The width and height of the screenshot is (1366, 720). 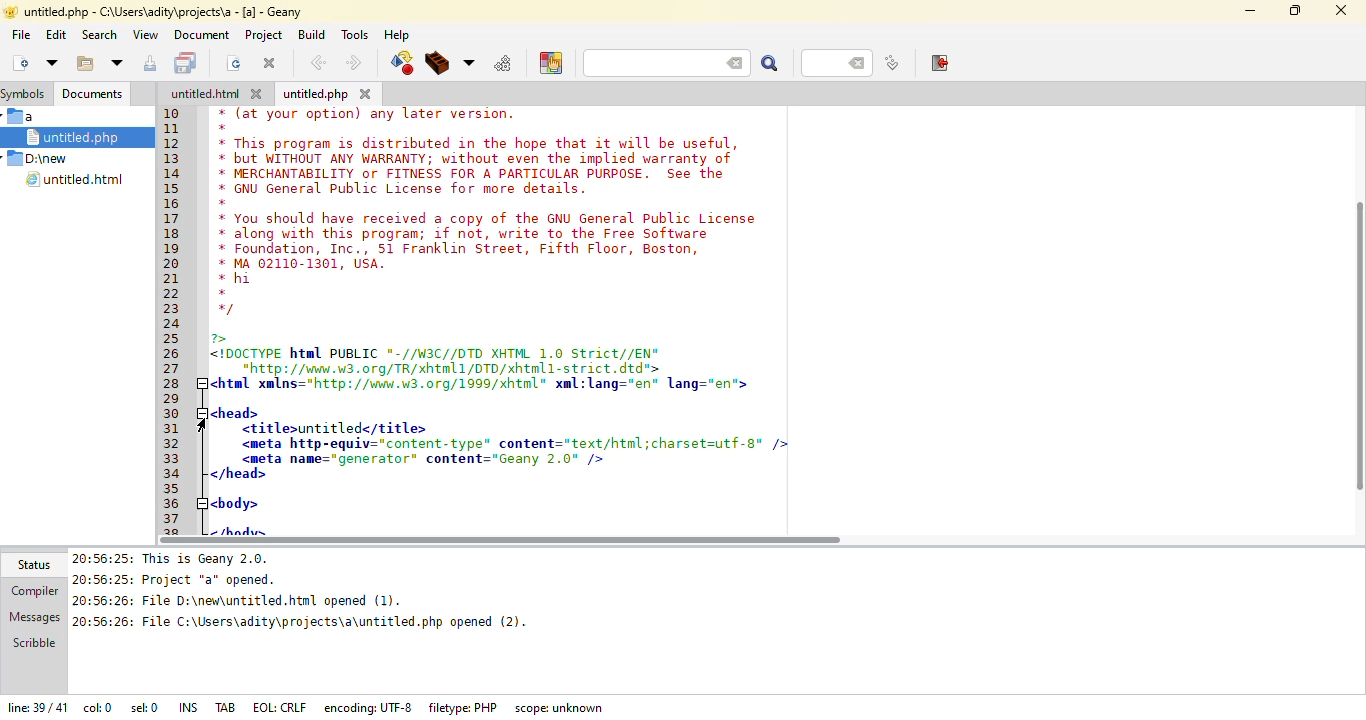 I want to click on 20:65:25: This is Geany 2.0. 20:56:25: Project "a* opened.20:56:26: File D:\new\untitled.htnl opened (1).20:56:26: File C:\Users\adity\projects\a\untitled.php opened (2)., so click(x=304, y=594).